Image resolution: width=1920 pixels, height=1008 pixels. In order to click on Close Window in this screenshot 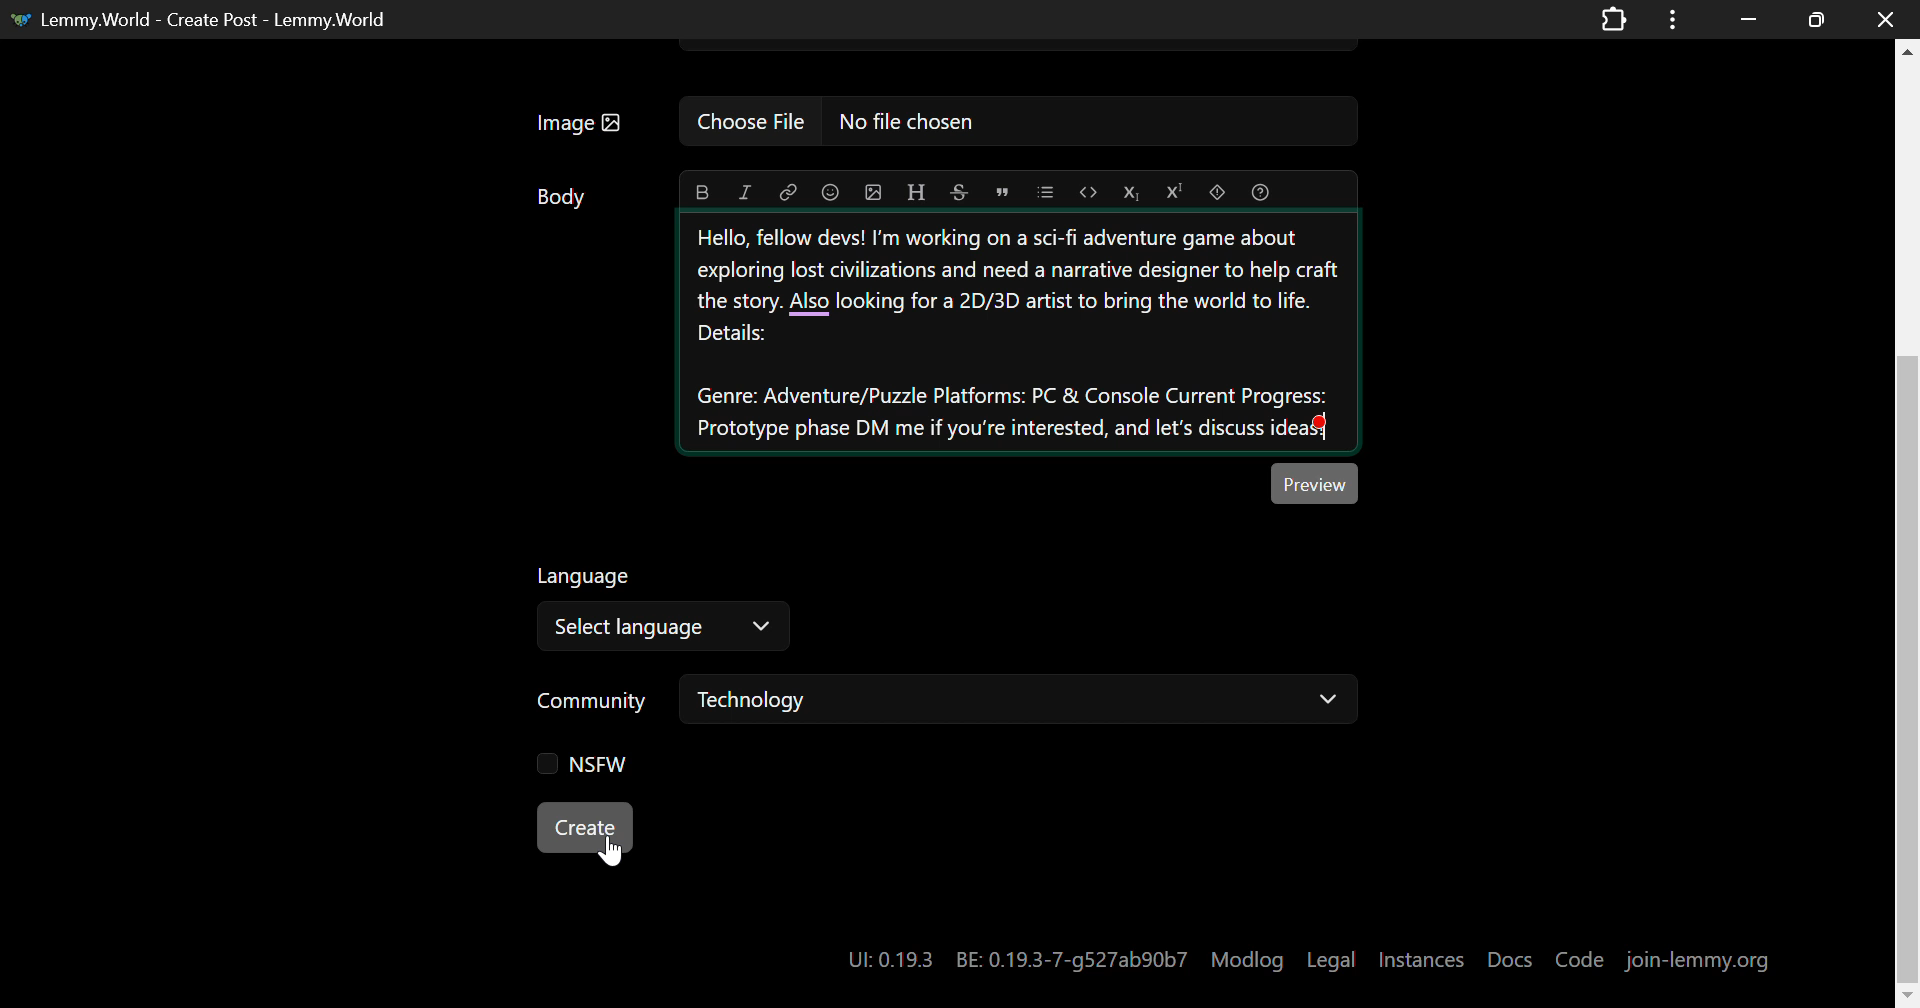, I will do `click(1880, 20)`.